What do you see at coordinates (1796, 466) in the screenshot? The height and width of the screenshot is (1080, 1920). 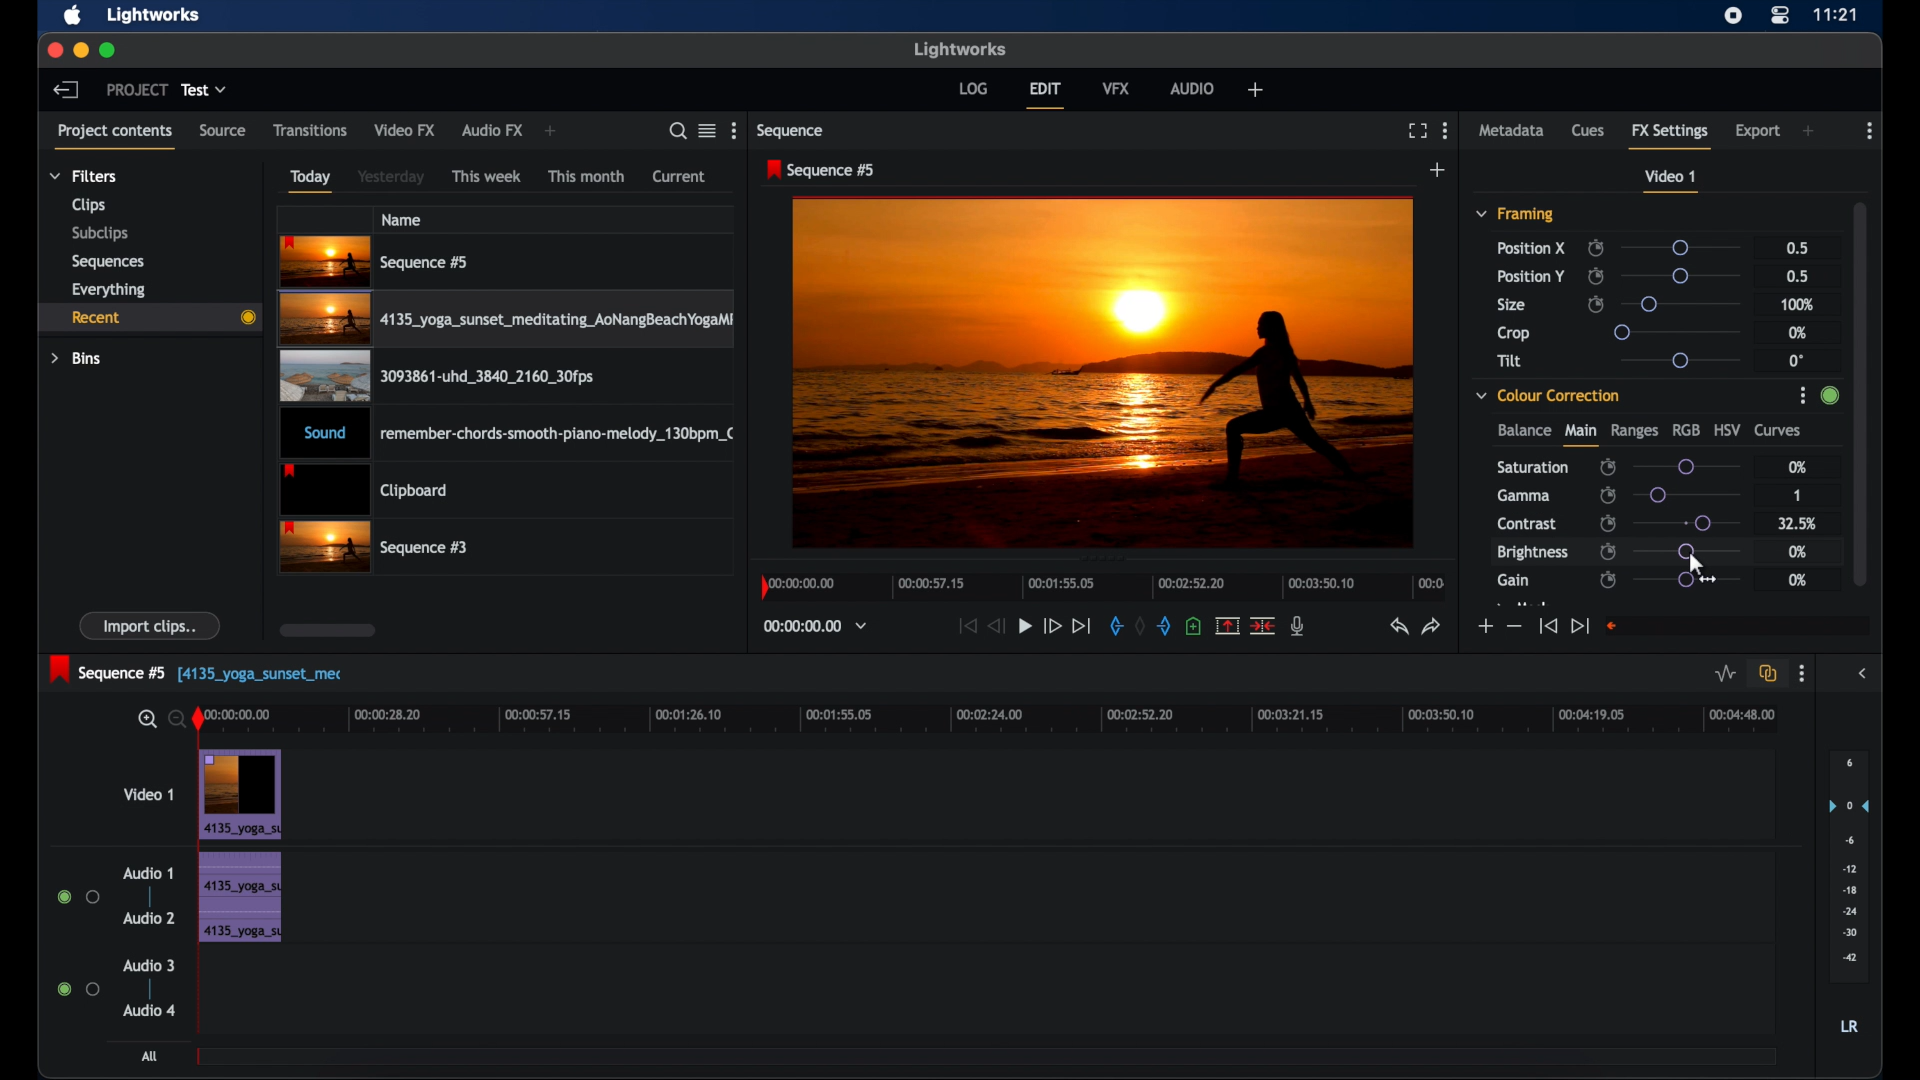 I see `0%` at bounding box center [1796, 466].